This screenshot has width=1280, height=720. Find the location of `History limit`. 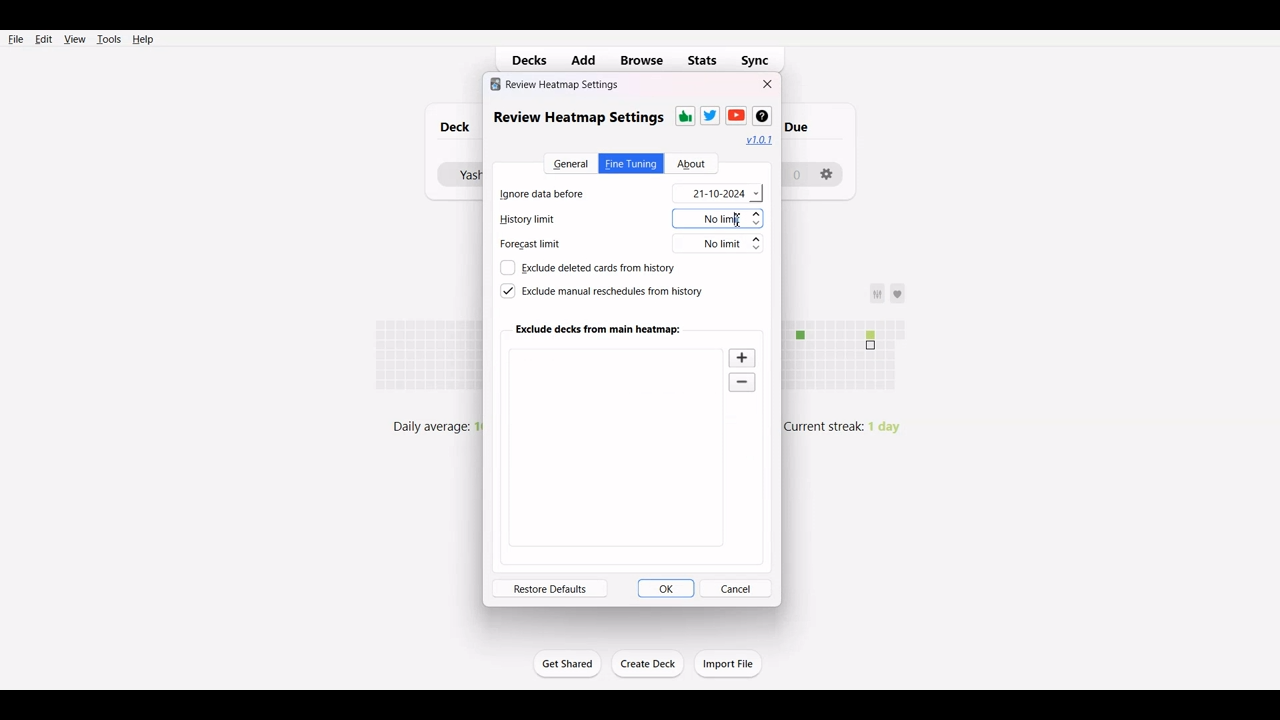

History limit is located at coordinates (547, 221).